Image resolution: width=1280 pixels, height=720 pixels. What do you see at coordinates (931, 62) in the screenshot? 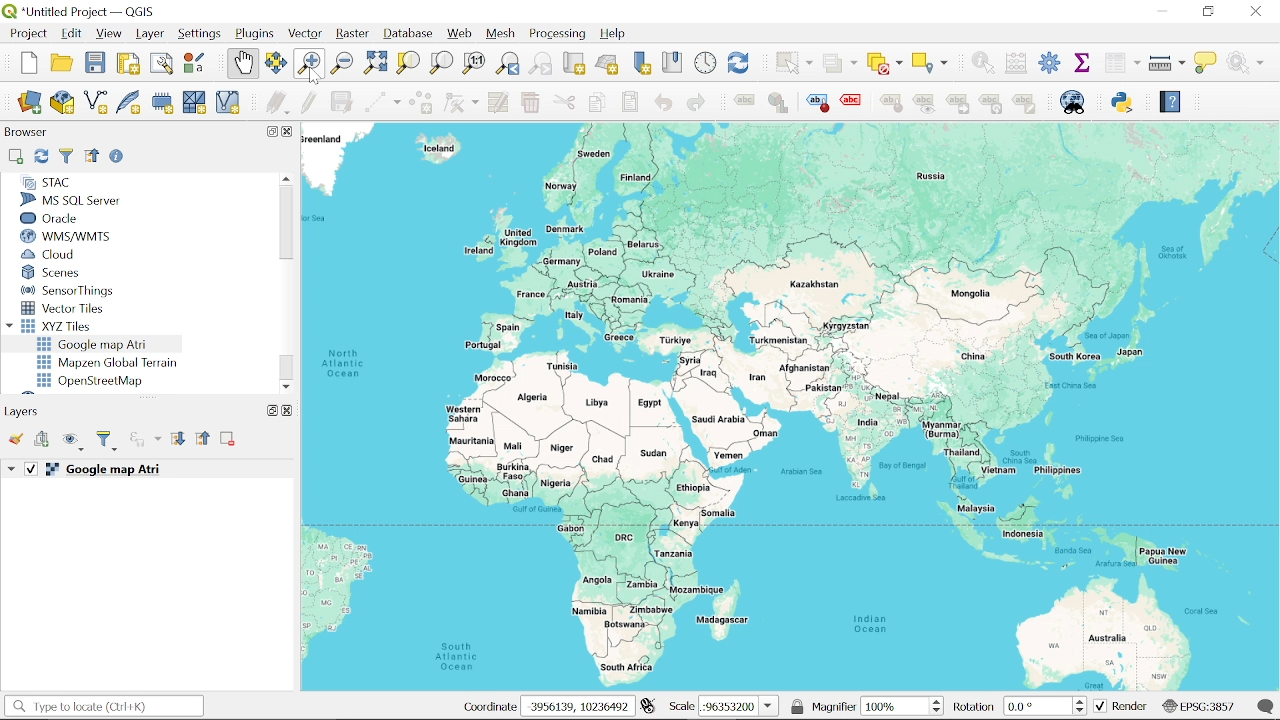
I see `Select layers by location` at bounding box center [931, 62].